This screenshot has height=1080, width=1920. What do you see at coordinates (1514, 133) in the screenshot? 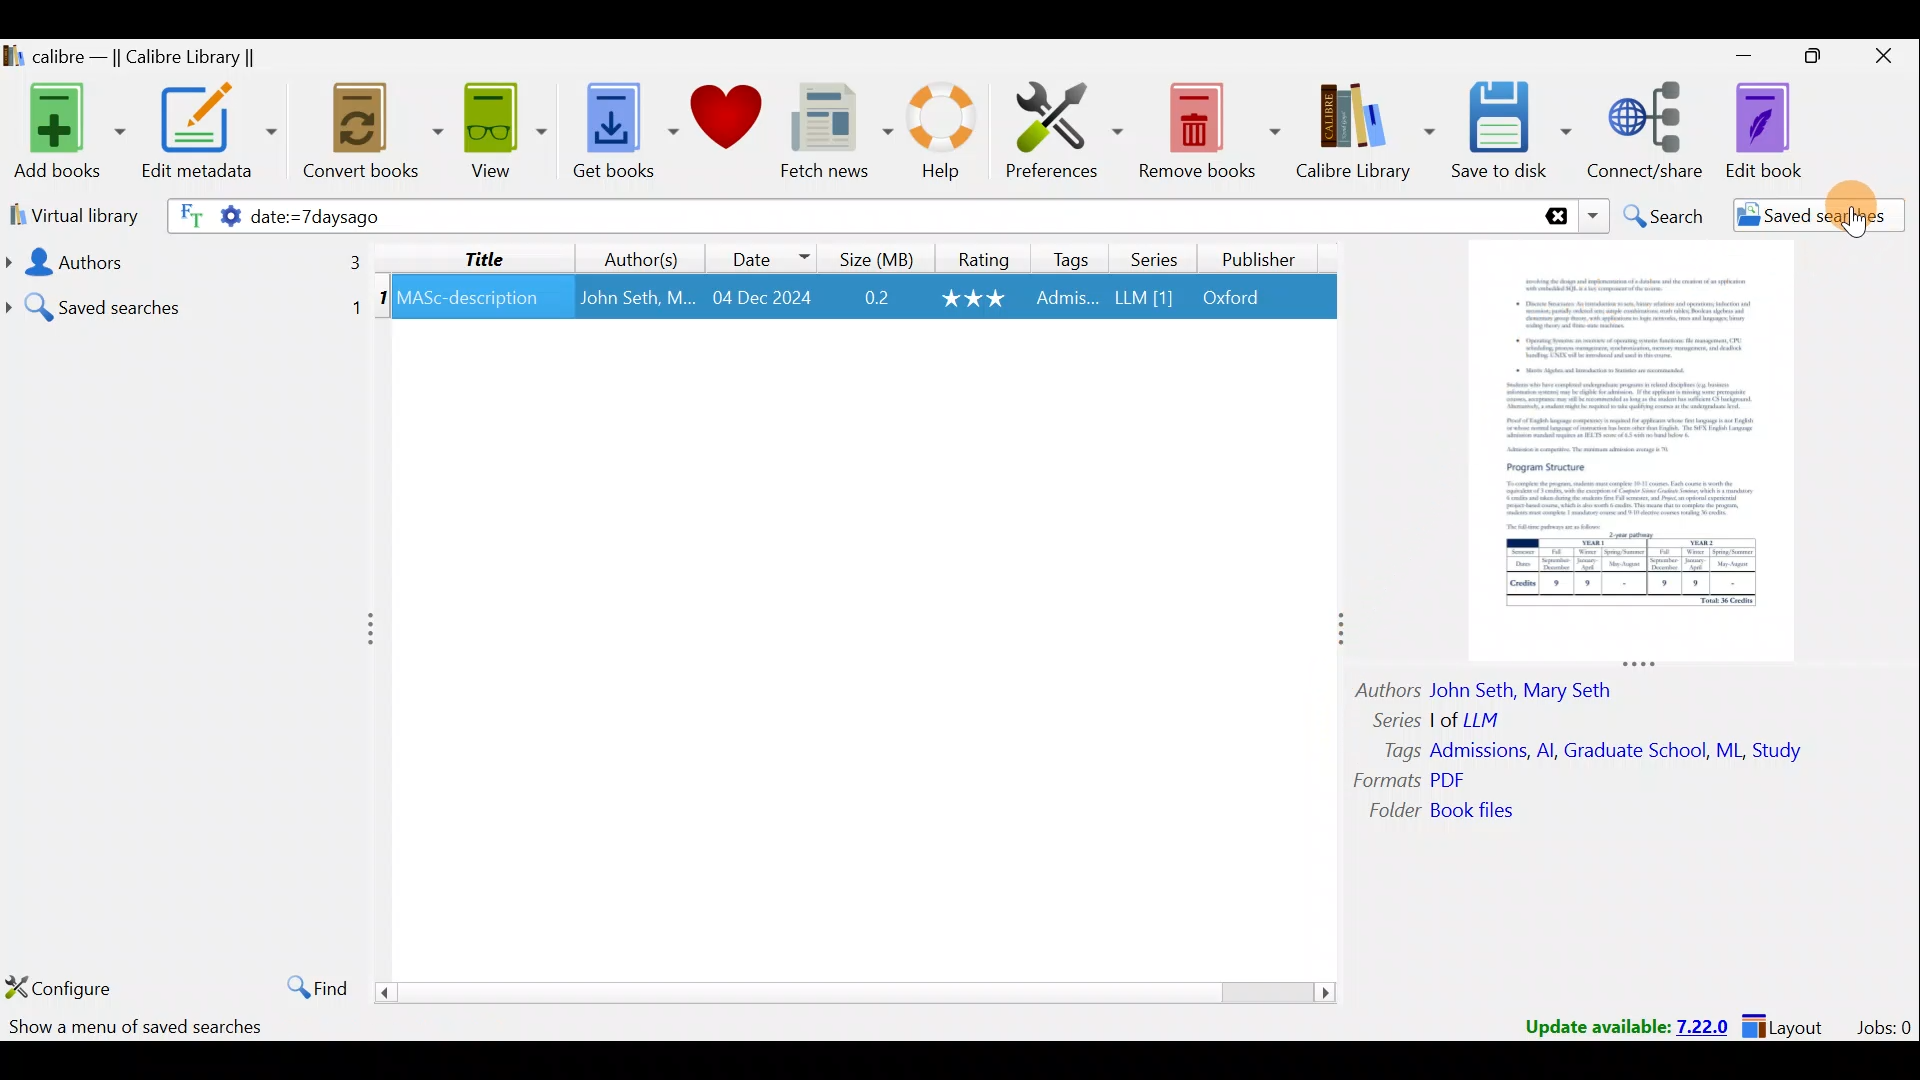
I see `Save to disk` at bounding box center [1514, 133].